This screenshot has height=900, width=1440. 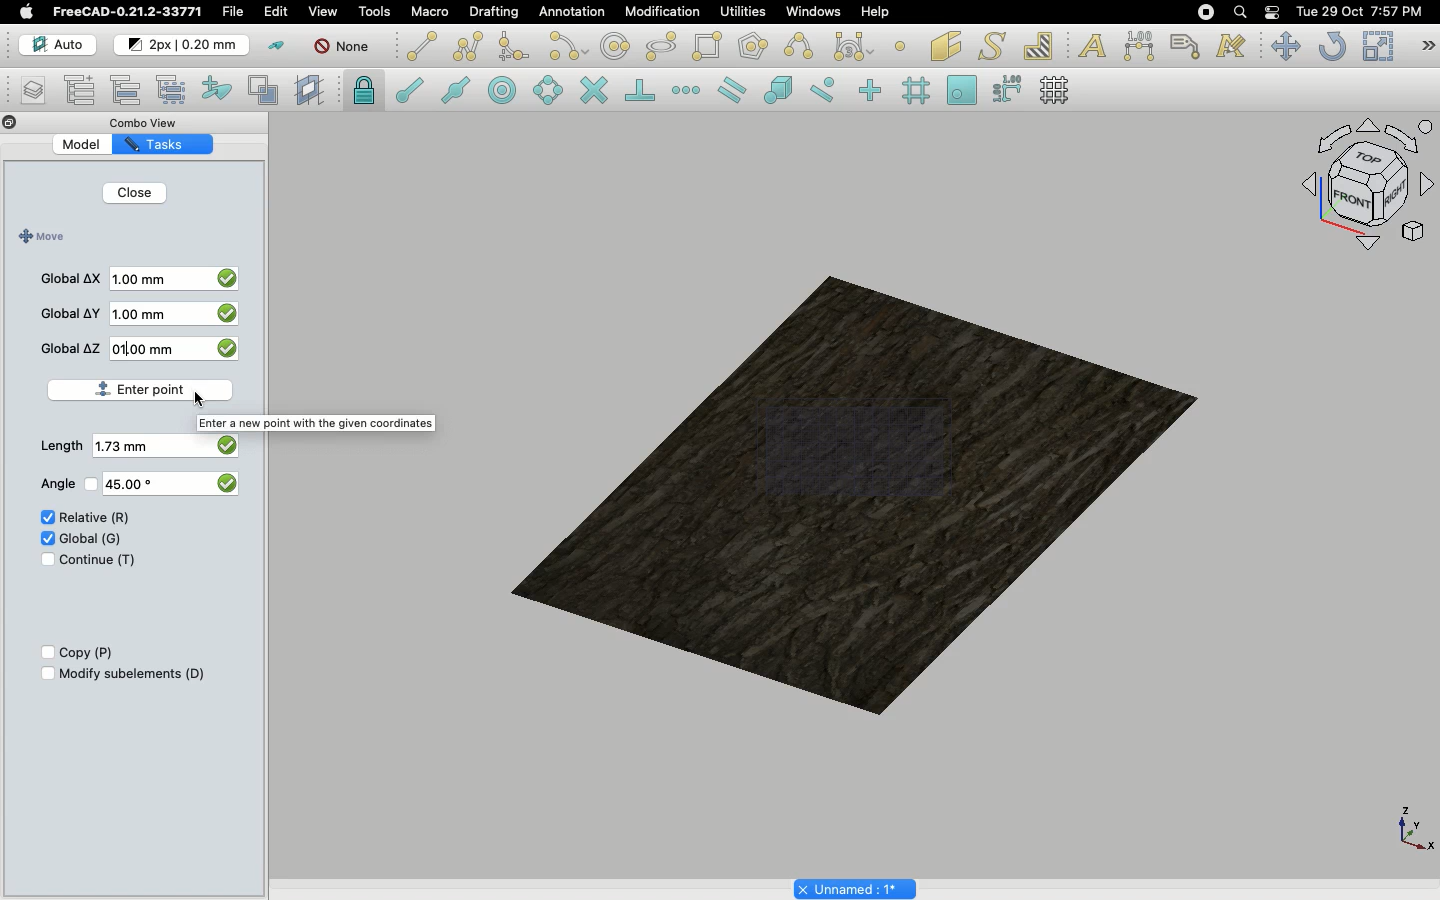 What do you see at coordinates (230, 352) in the screenshot?
I see `checkbox` at bounding box center [230, 352].